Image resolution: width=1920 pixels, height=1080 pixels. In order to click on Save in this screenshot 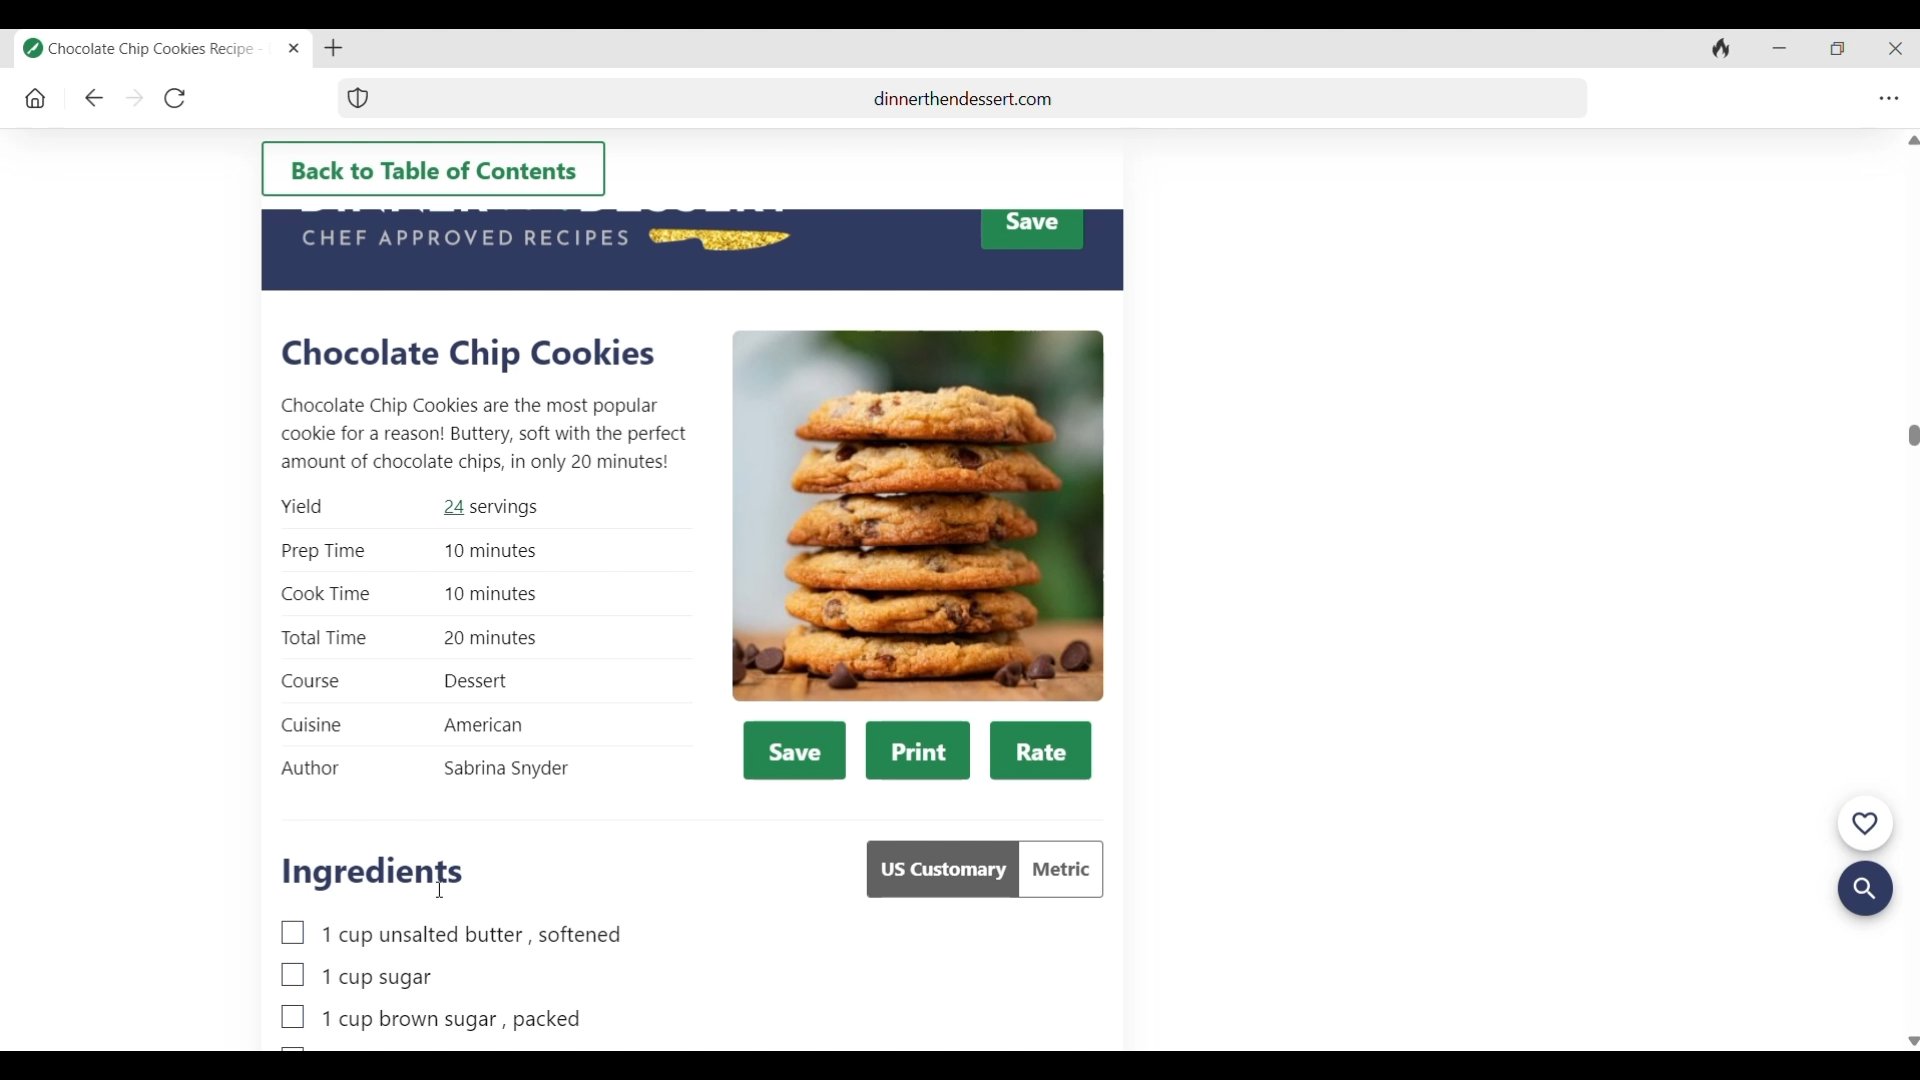, I will do `click(1031, 230)`.